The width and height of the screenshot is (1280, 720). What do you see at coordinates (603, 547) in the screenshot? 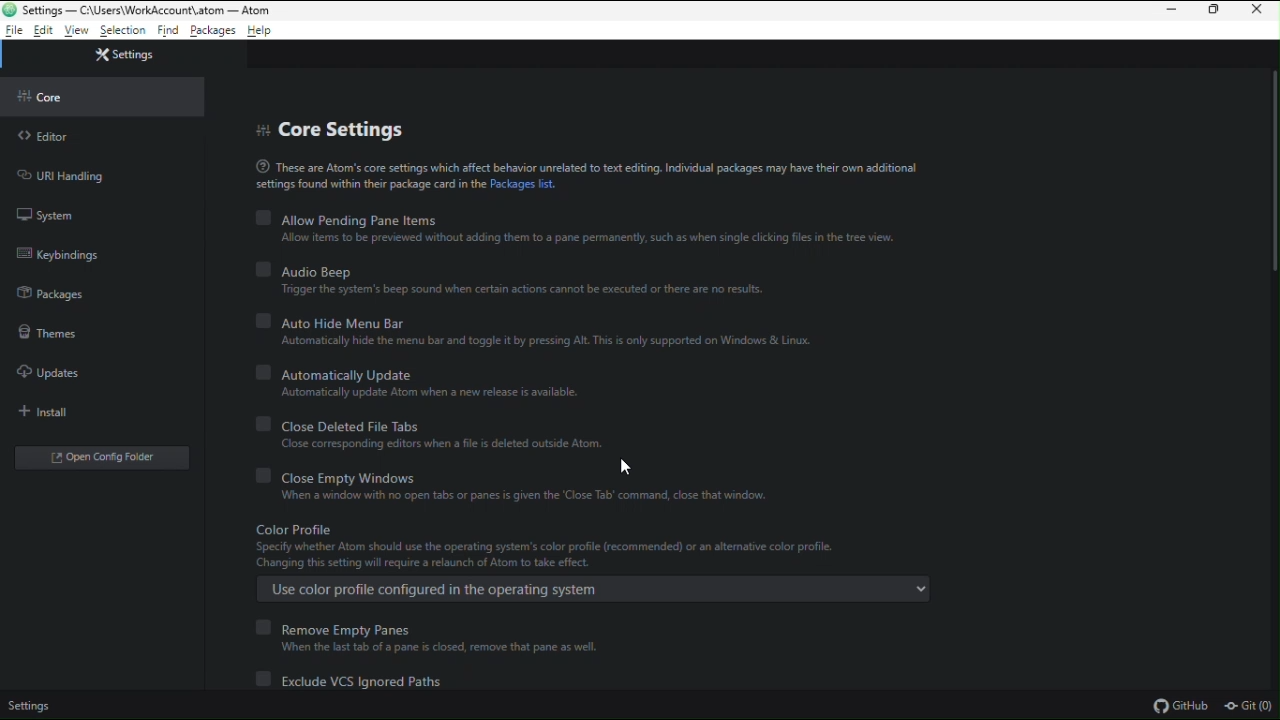
I see `Color profile` at bounding box center [603, 547].